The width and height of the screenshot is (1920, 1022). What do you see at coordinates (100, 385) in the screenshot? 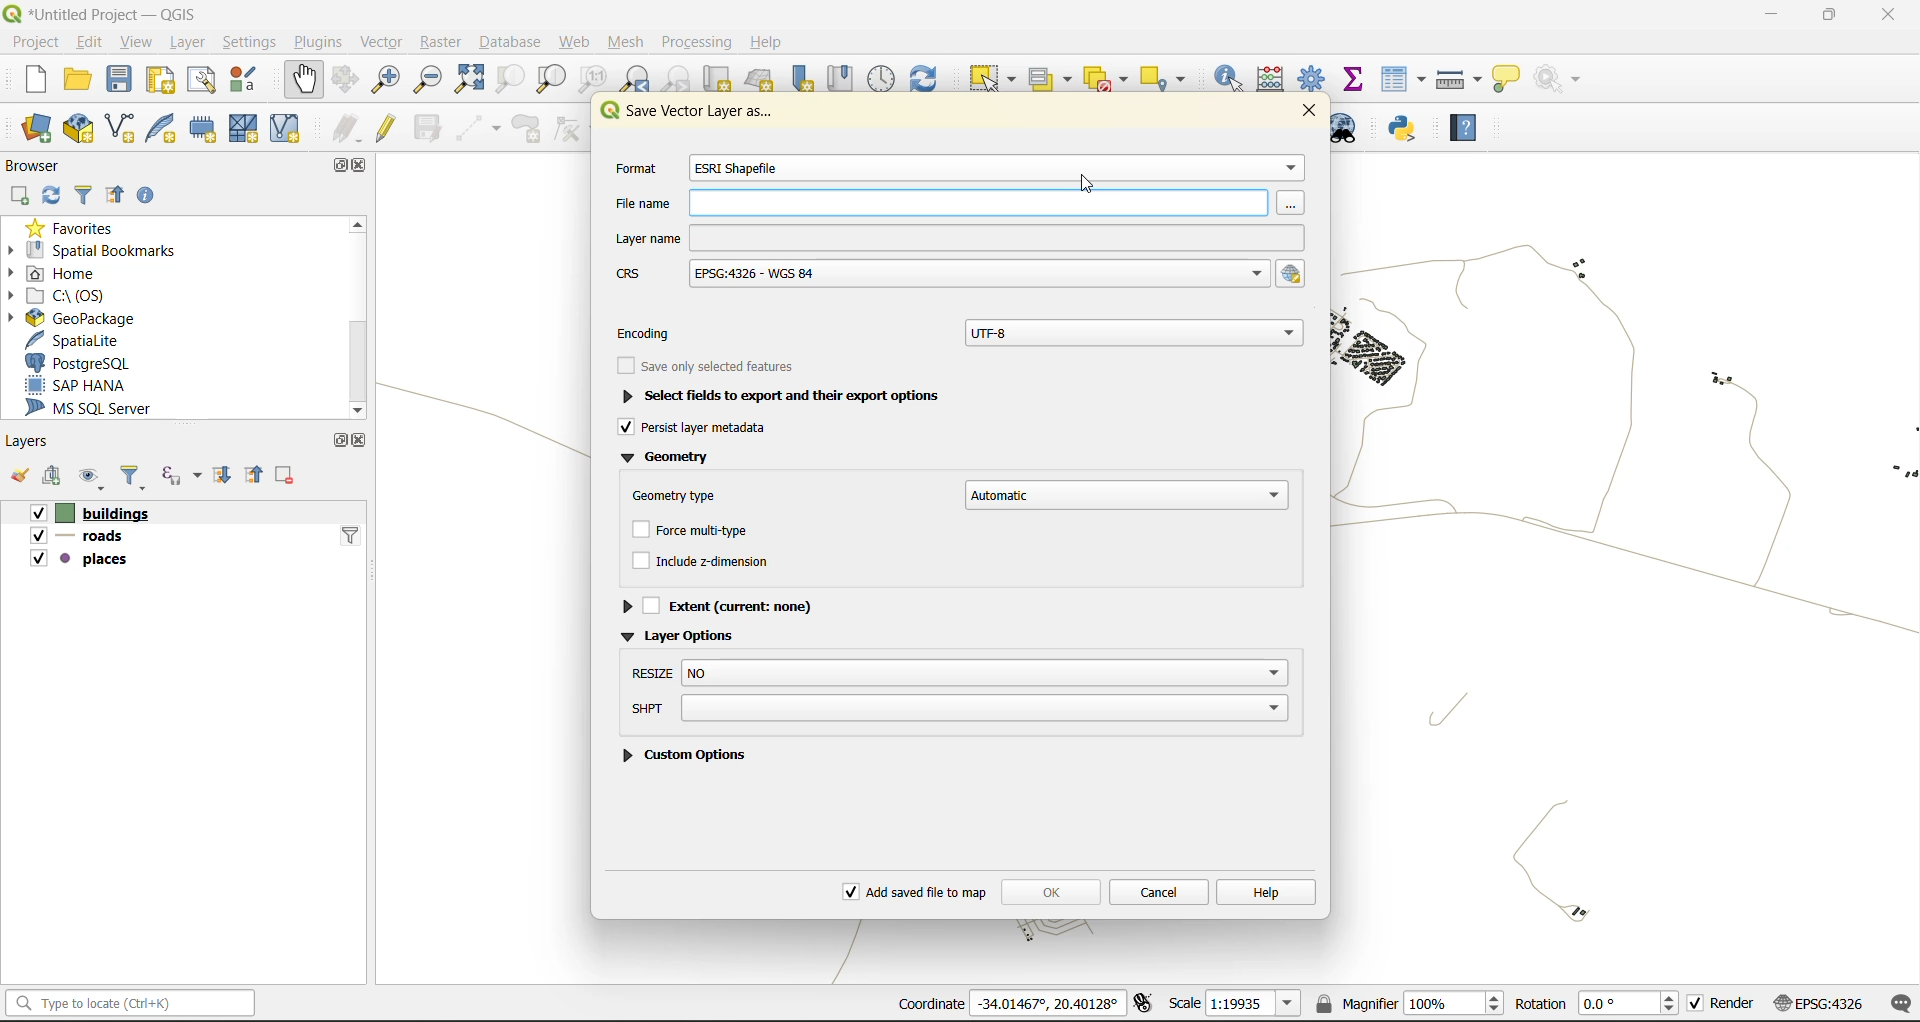
I see `sap hana` at bounding box center [100, 385].